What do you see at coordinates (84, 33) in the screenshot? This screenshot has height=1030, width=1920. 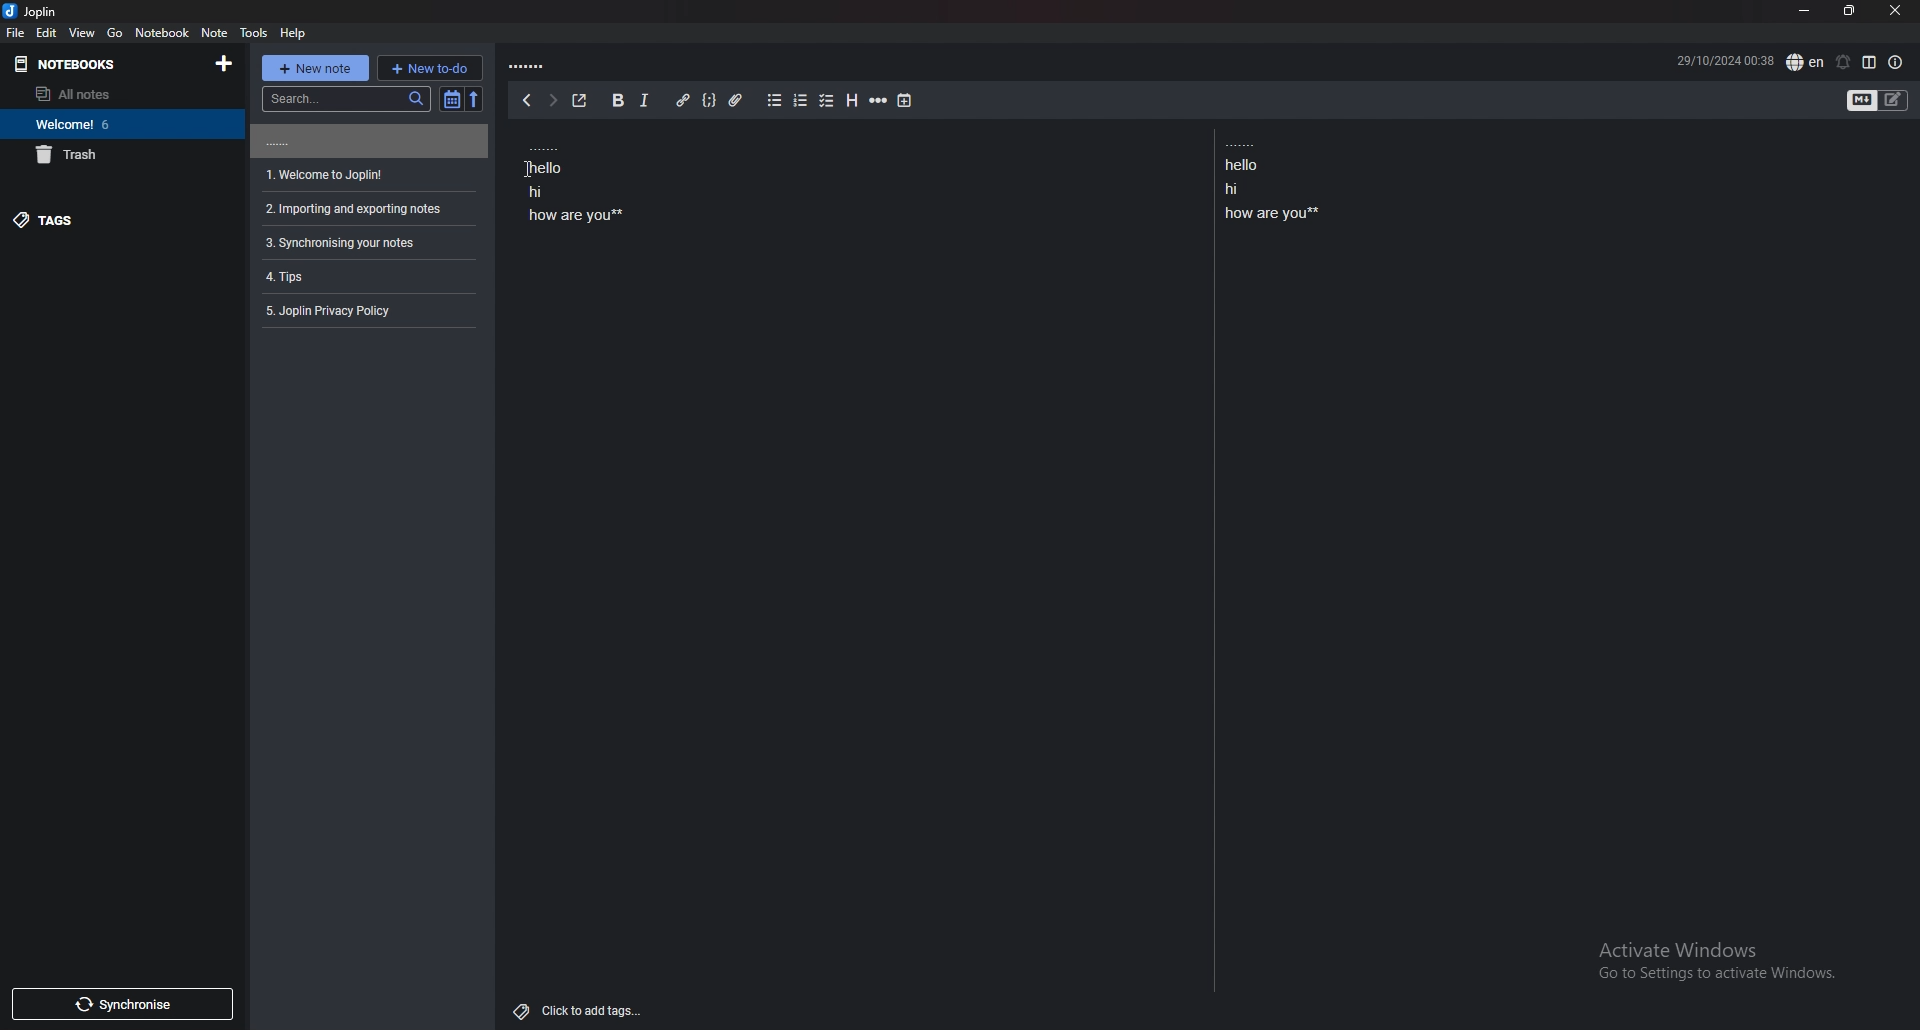 I see `view` at bounding box center [84, 33].